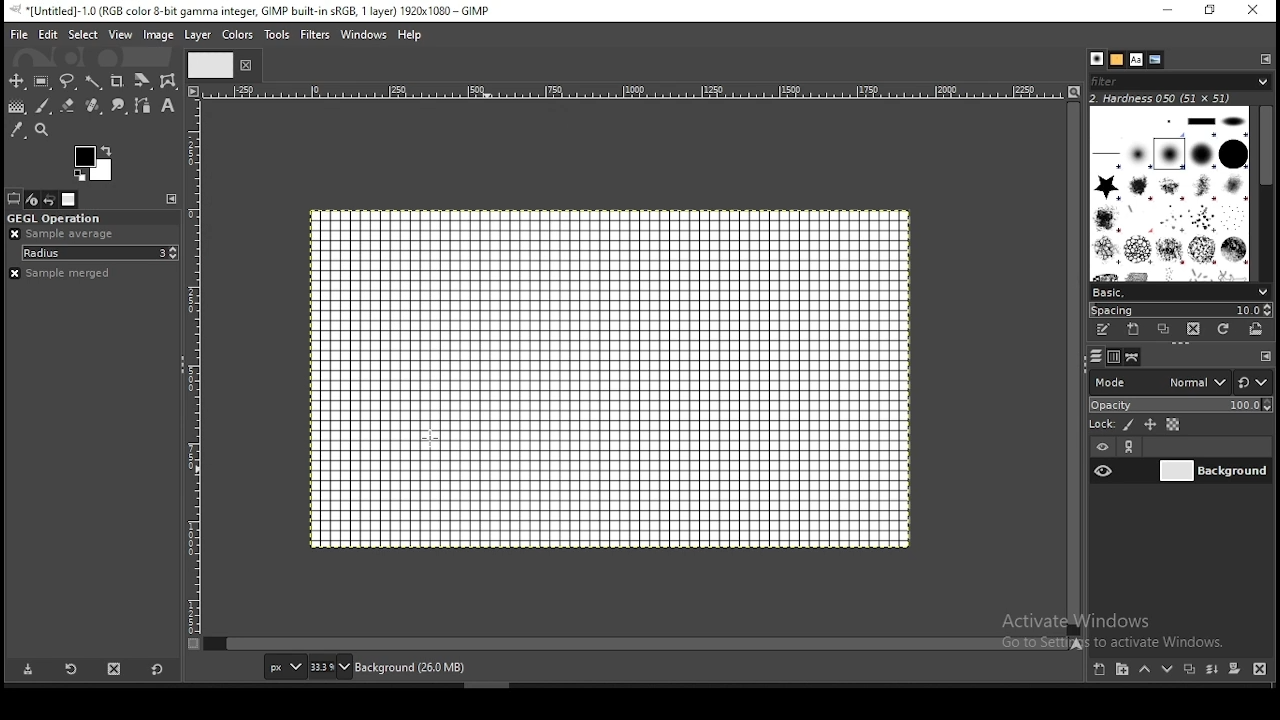 The width and height of the screenshot is (1280, 720). What do you see at coordinates (1266, 193) in the screenshot?
I see `scroll bar` at bounding box center [1266, 193].